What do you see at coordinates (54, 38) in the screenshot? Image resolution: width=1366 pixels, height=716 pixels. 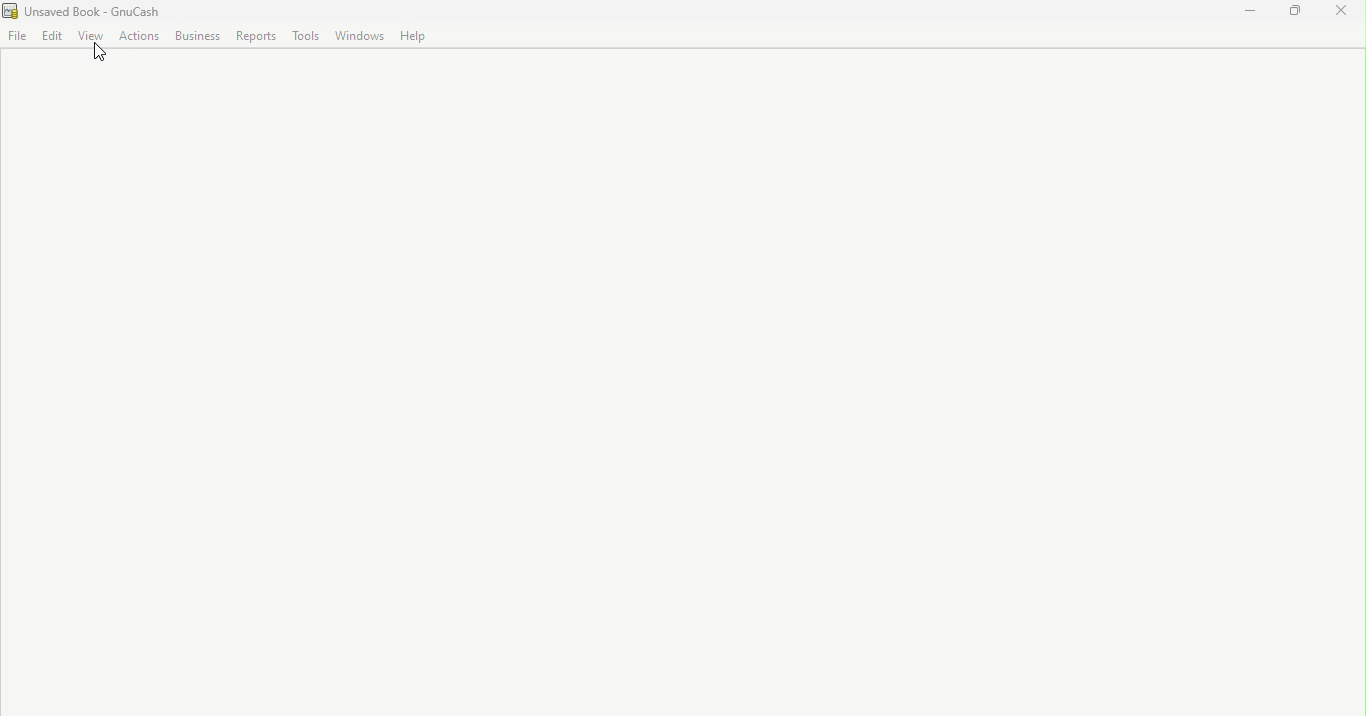 I see `Edit` at bounding box center [54, 38].